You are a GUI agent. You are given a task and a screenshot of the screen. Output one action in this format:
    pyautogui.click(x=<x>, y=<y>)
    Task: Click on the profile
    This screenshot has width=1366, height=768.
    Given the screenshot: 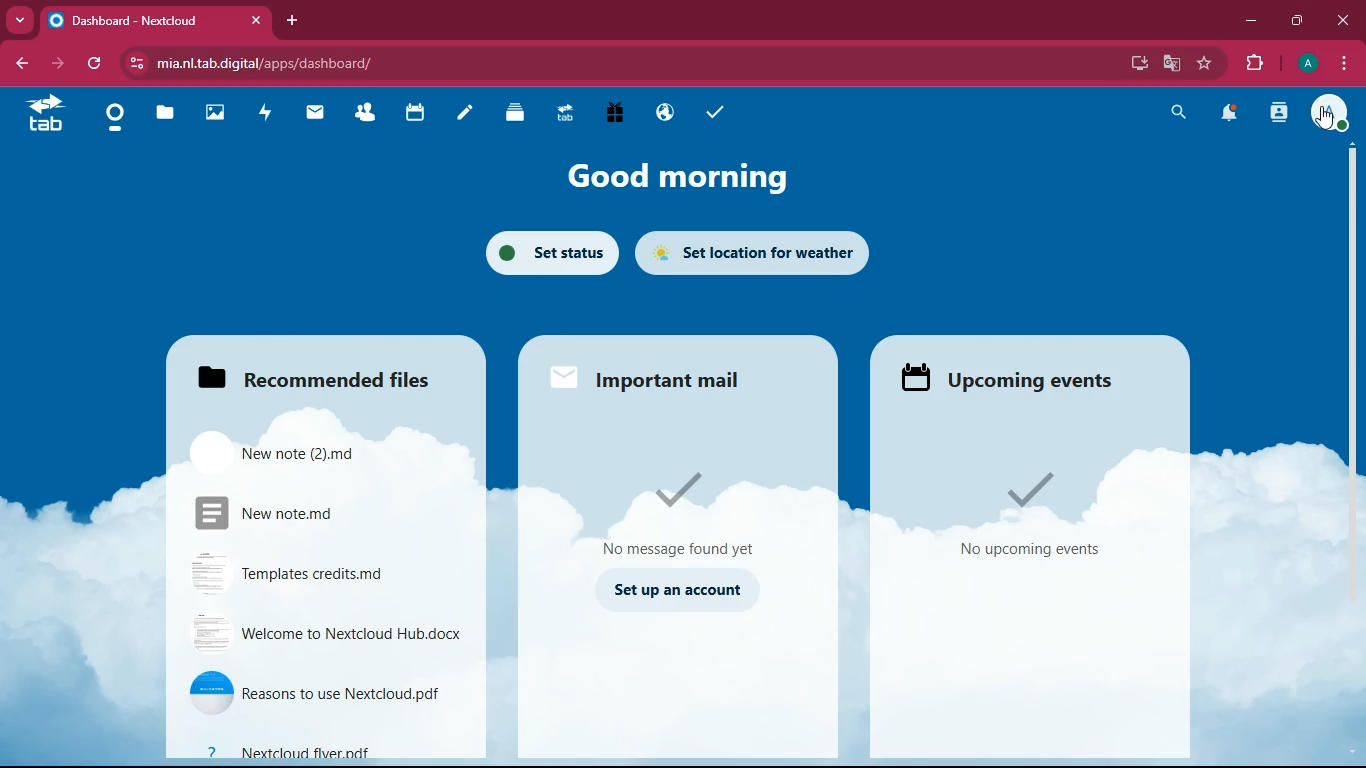 What is the action you would take?
    pyautogui.click(x=1310, y=64)
    